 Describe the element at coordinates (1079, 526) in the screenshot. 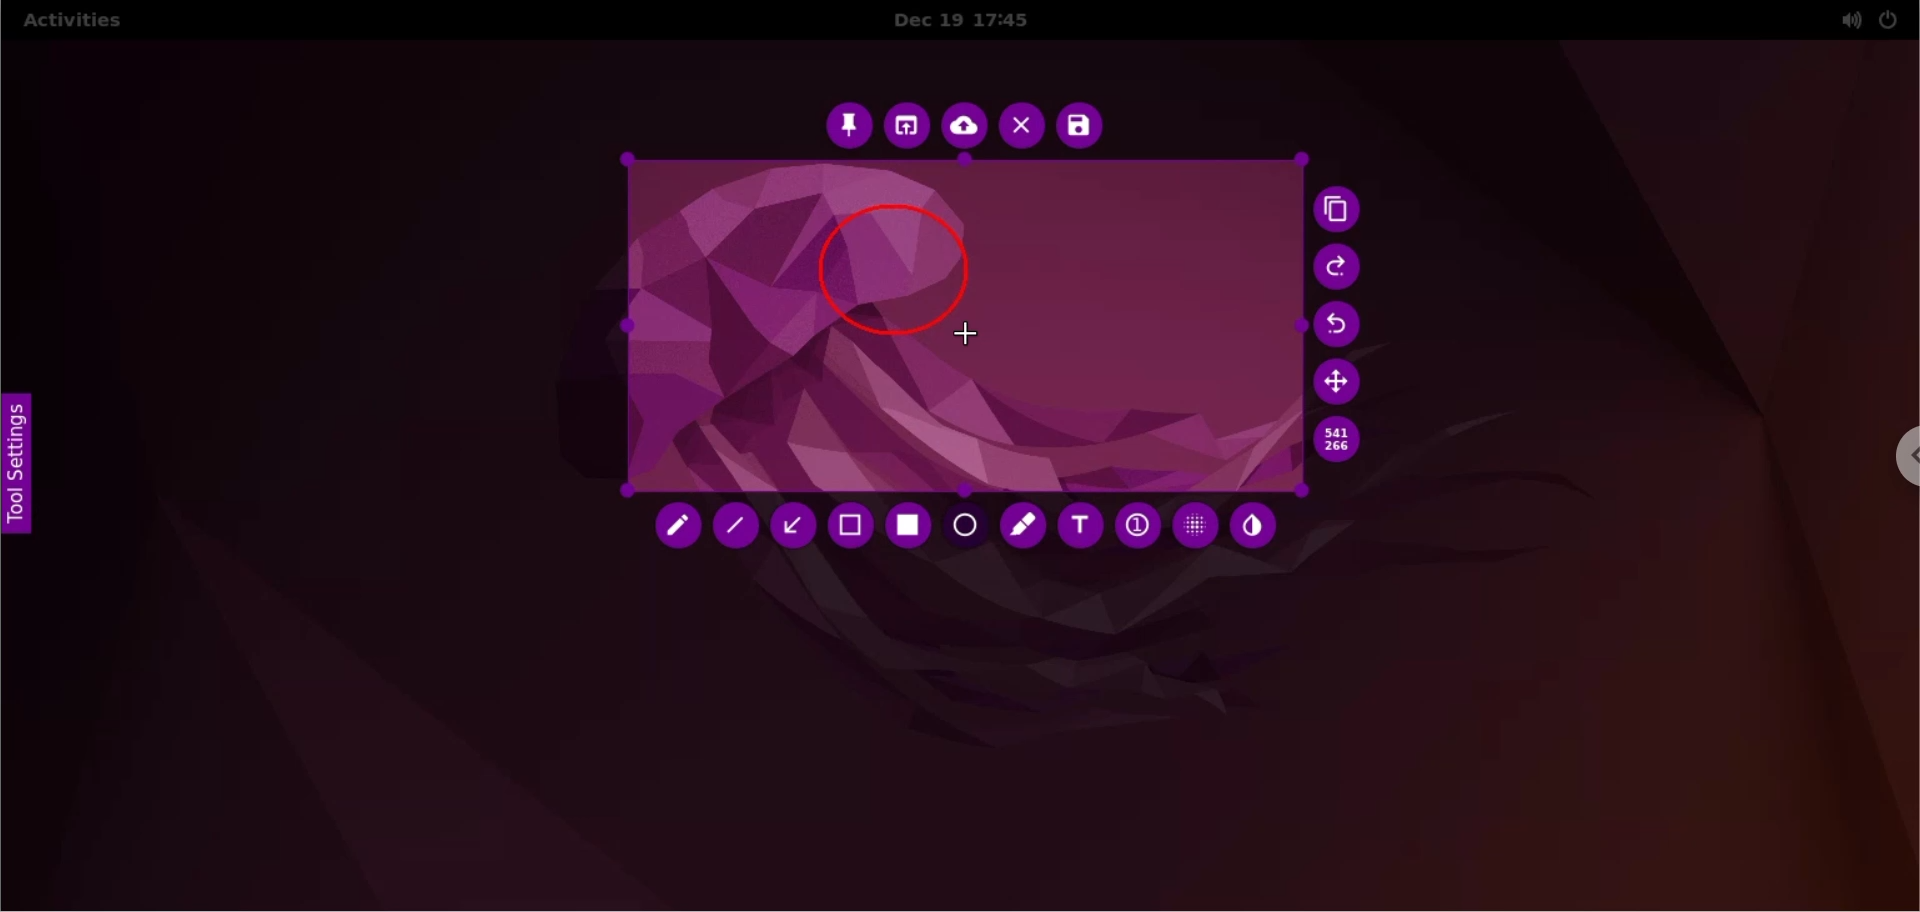

I see `text tool` at that location.